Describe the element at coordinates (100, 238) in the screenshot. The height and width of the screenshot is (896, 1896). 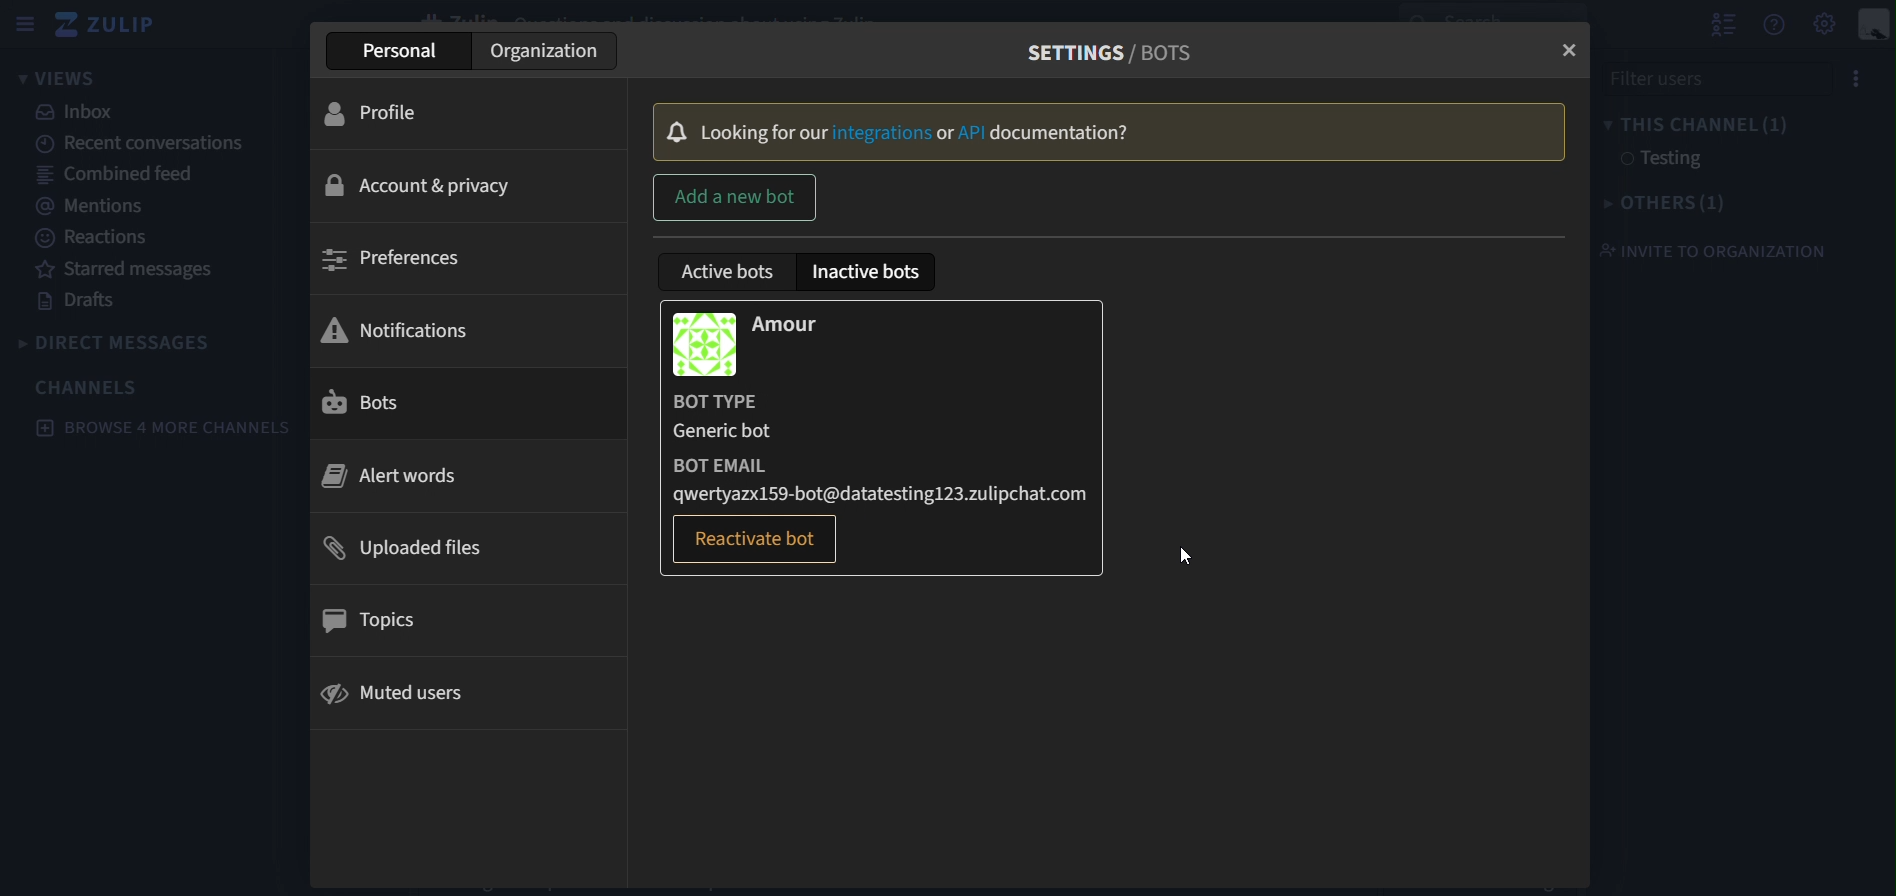
I see `reactions` at that location.